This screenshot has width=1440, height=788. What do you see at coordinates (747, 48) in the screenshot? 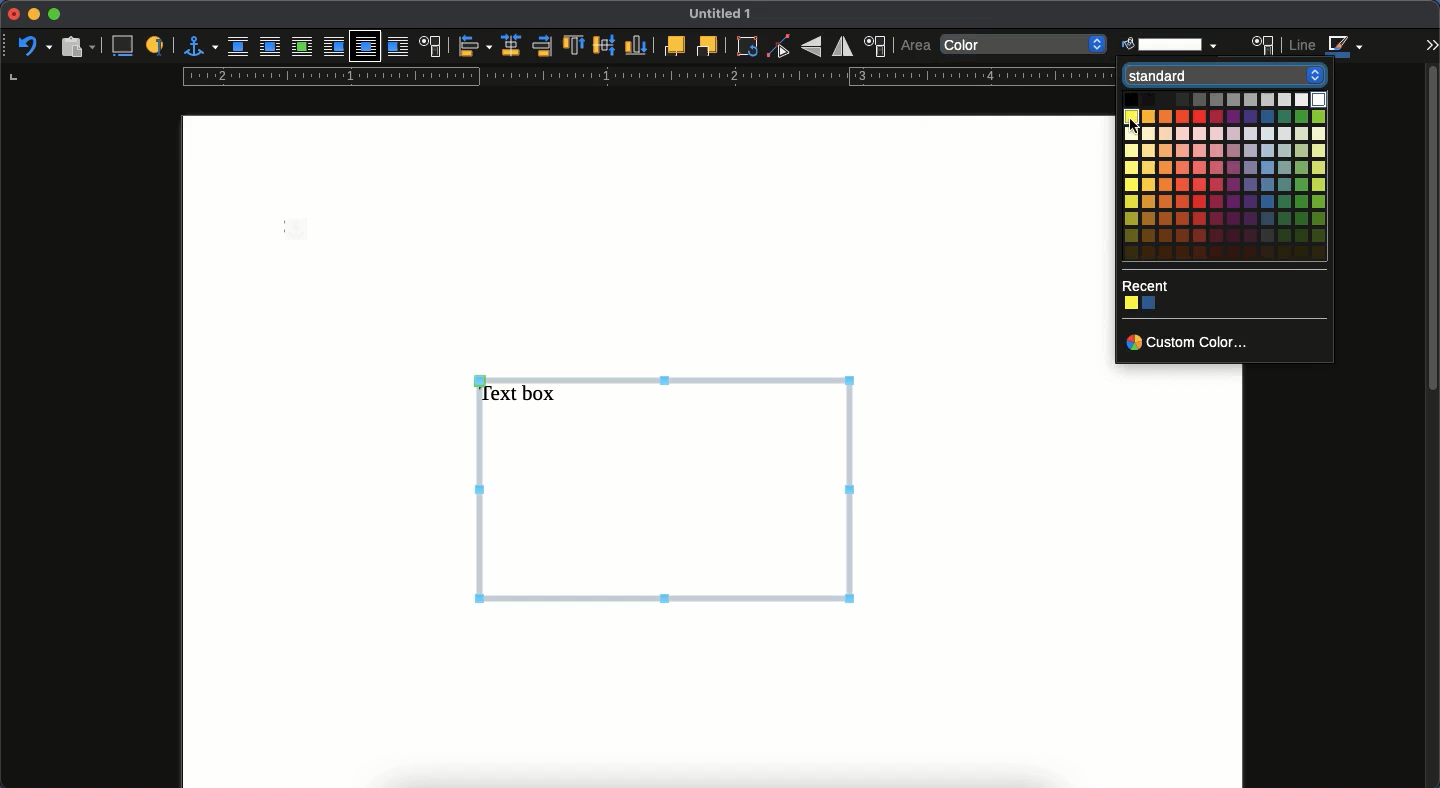
I see `rotate` at bounding box center [747, 48].